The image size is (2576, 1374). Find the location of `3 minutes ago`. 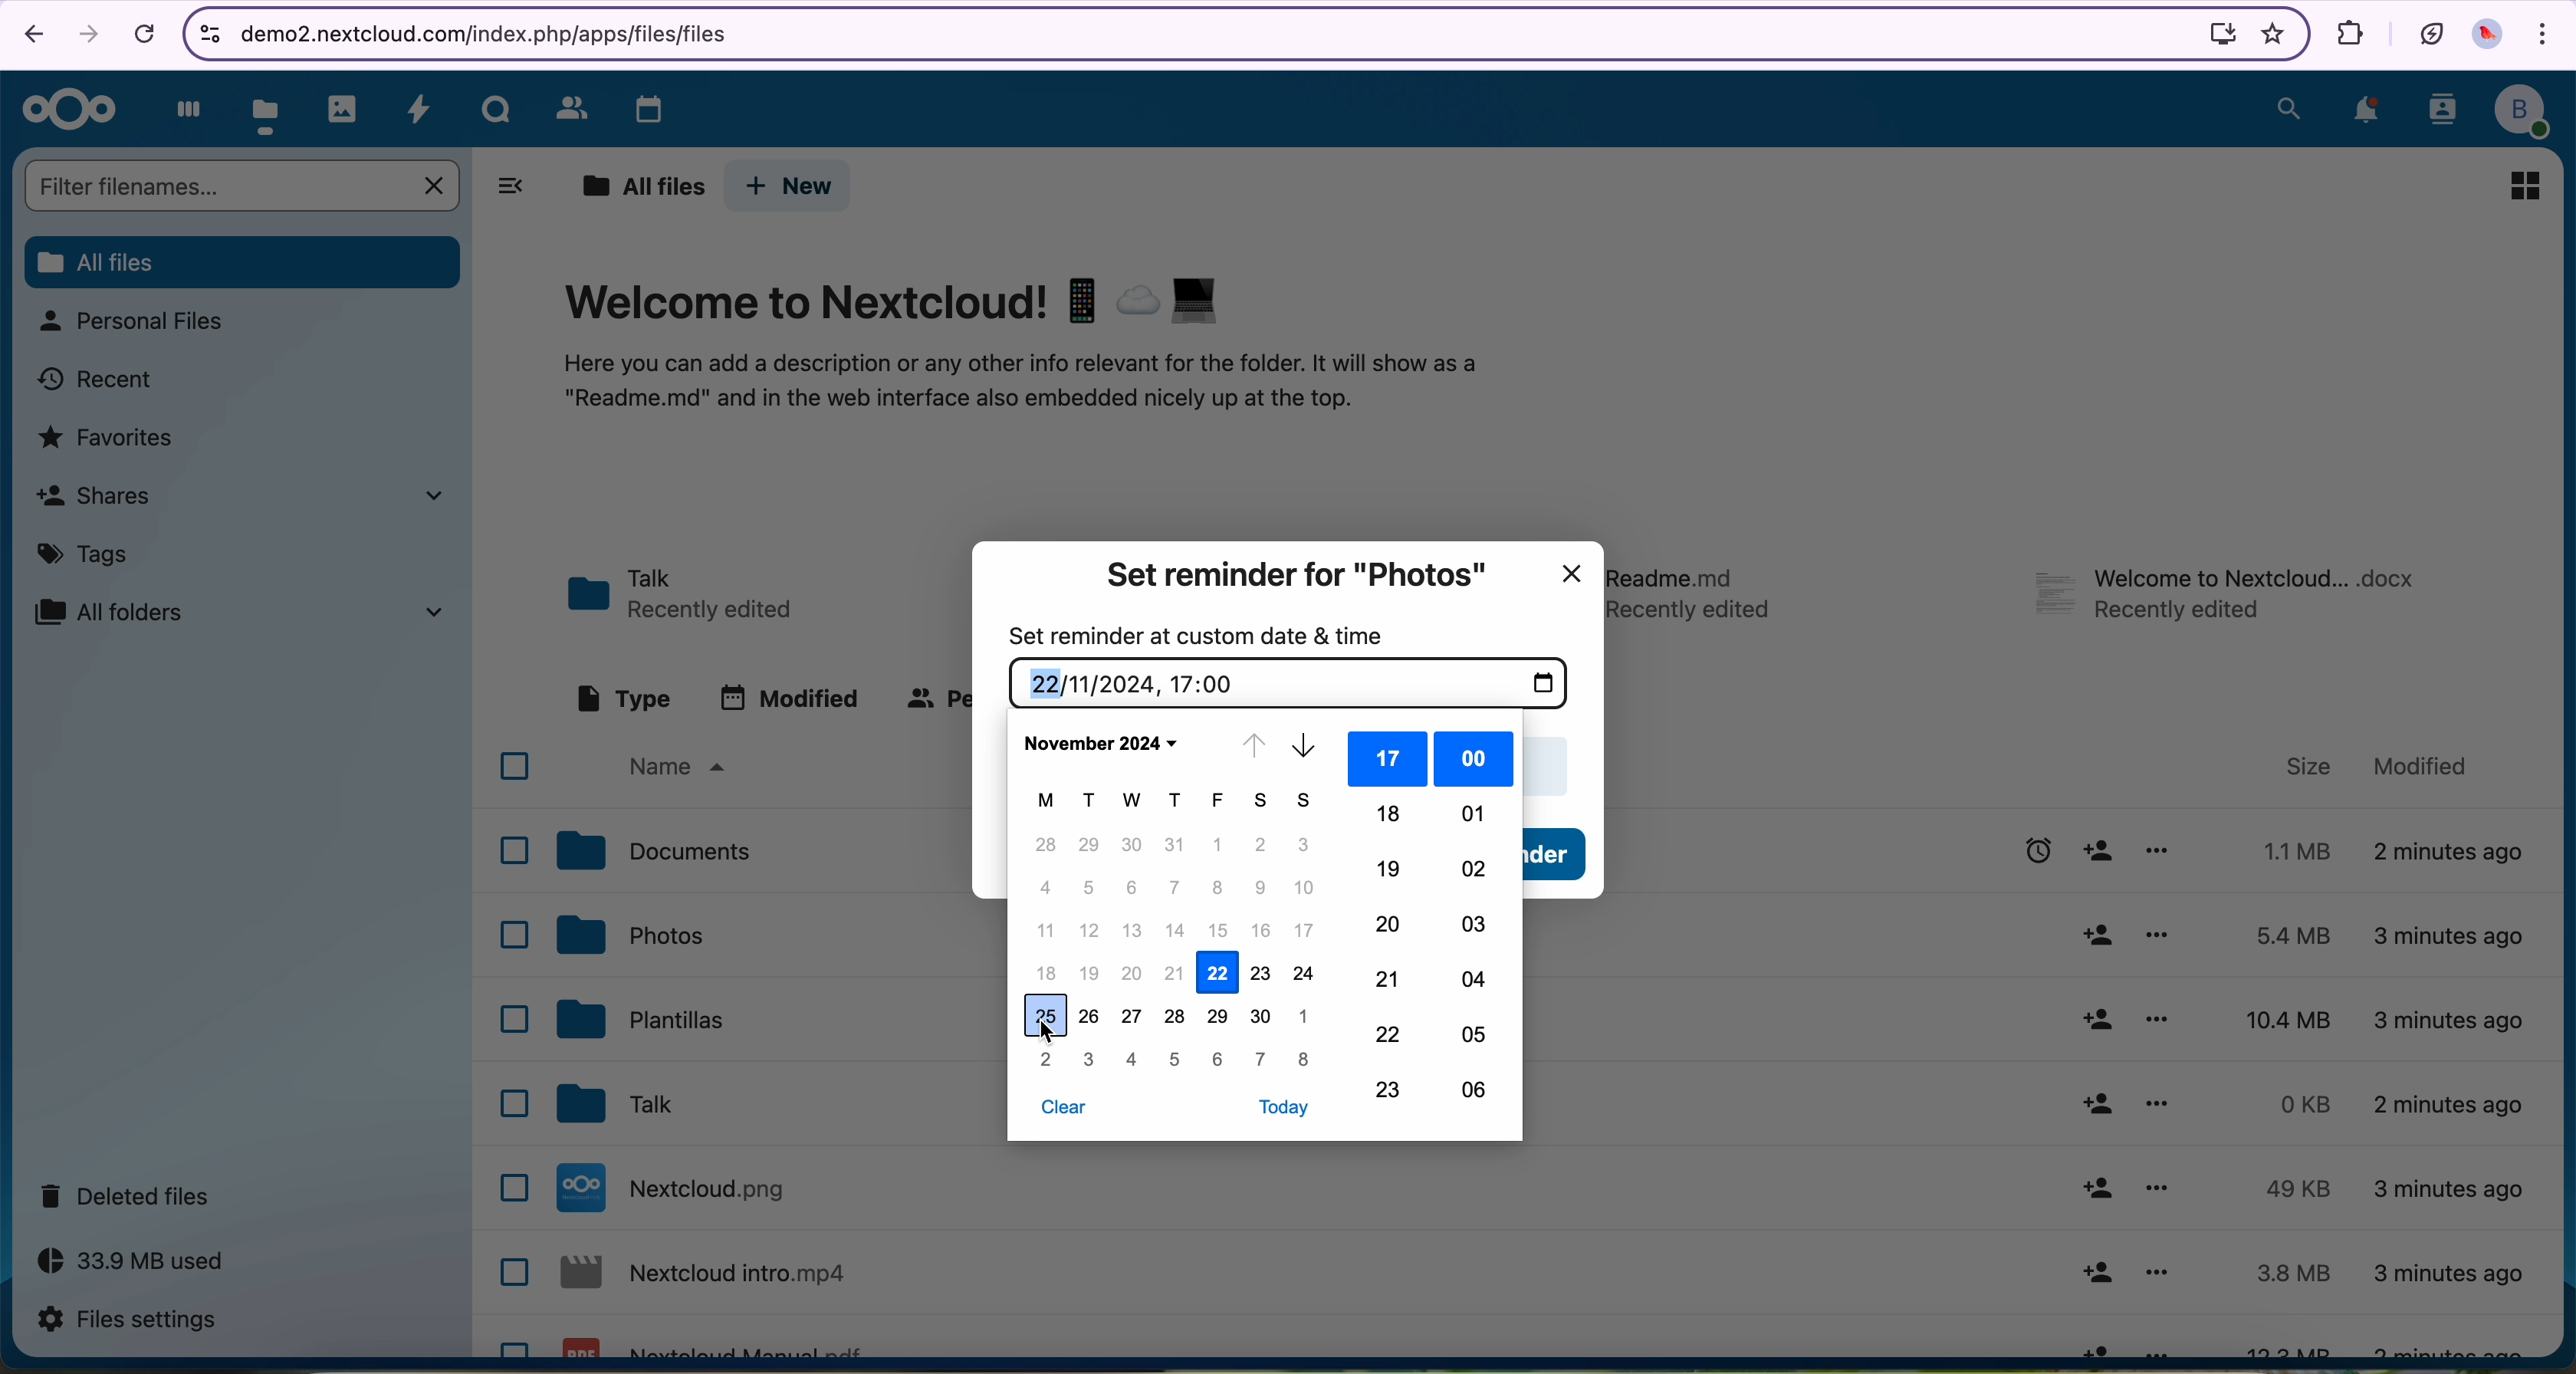

3 minutes ago is located at coordinates (2449, 1192).